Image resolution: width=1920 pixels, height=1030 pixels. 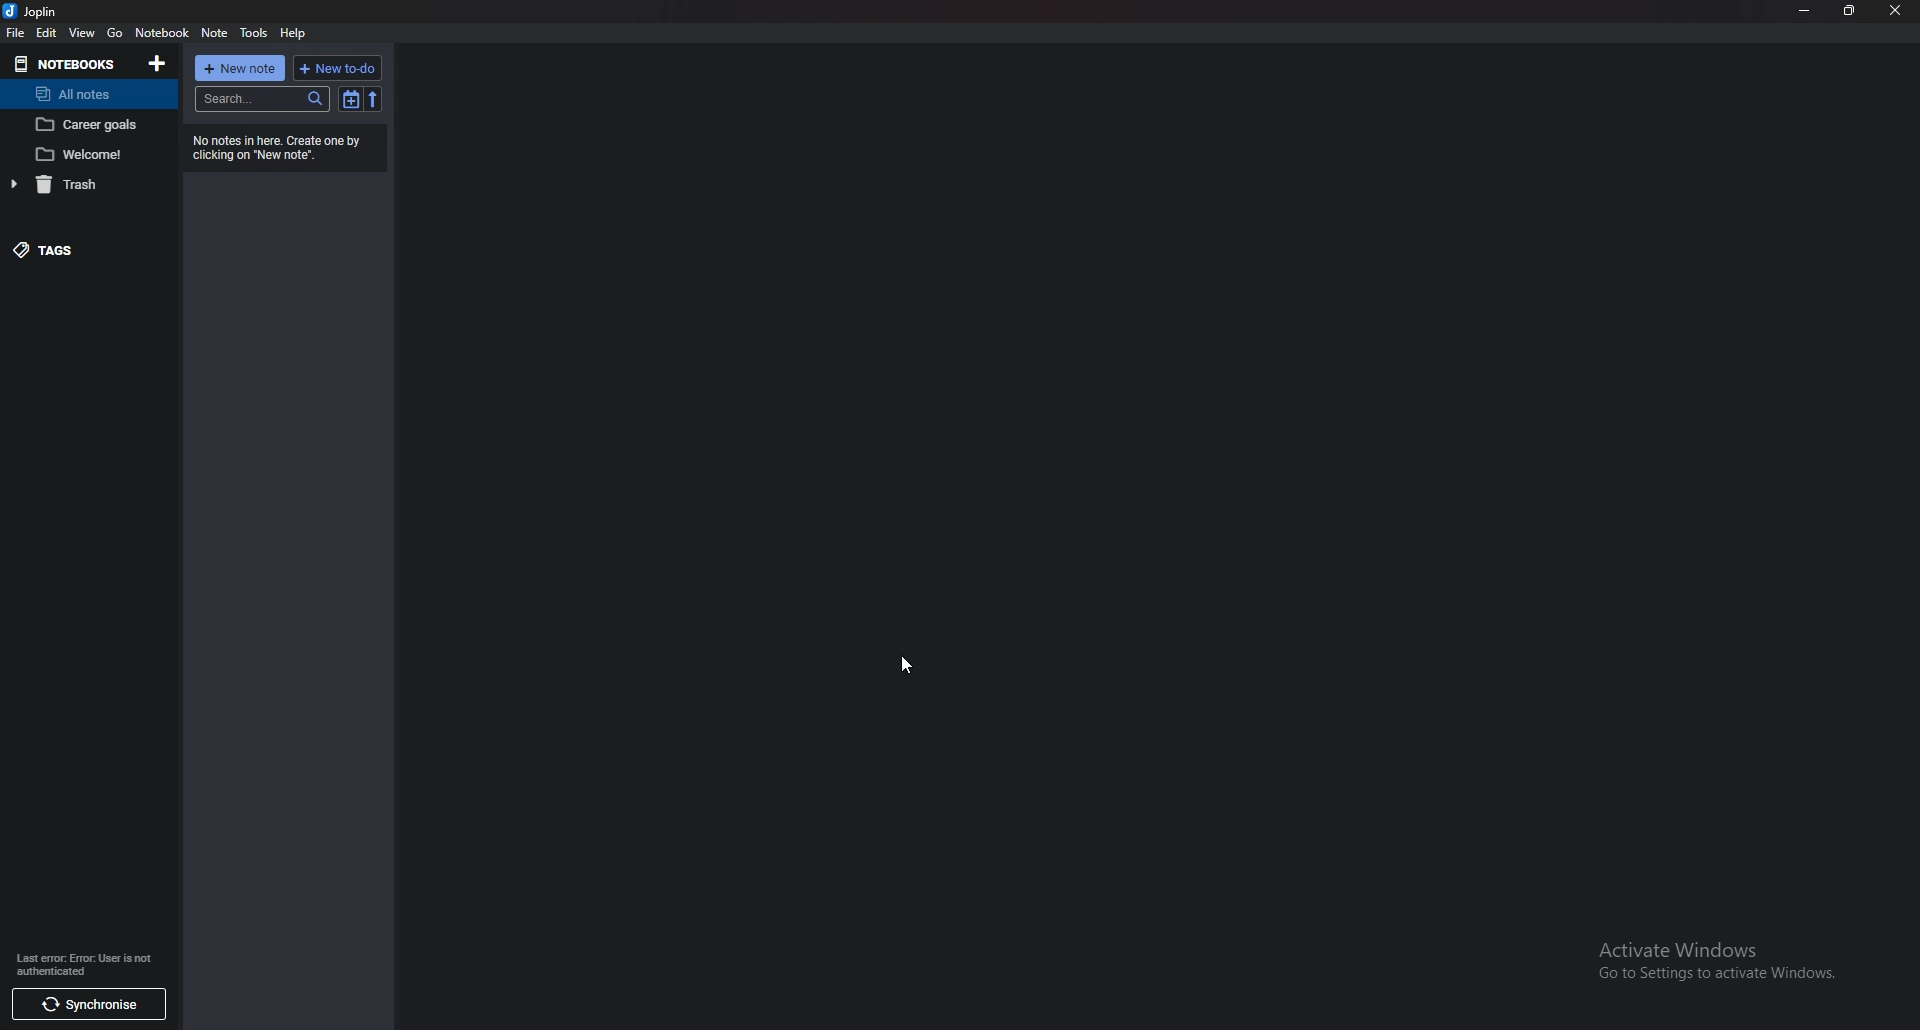 I want to click on resize, so click(x=1849, y=11).